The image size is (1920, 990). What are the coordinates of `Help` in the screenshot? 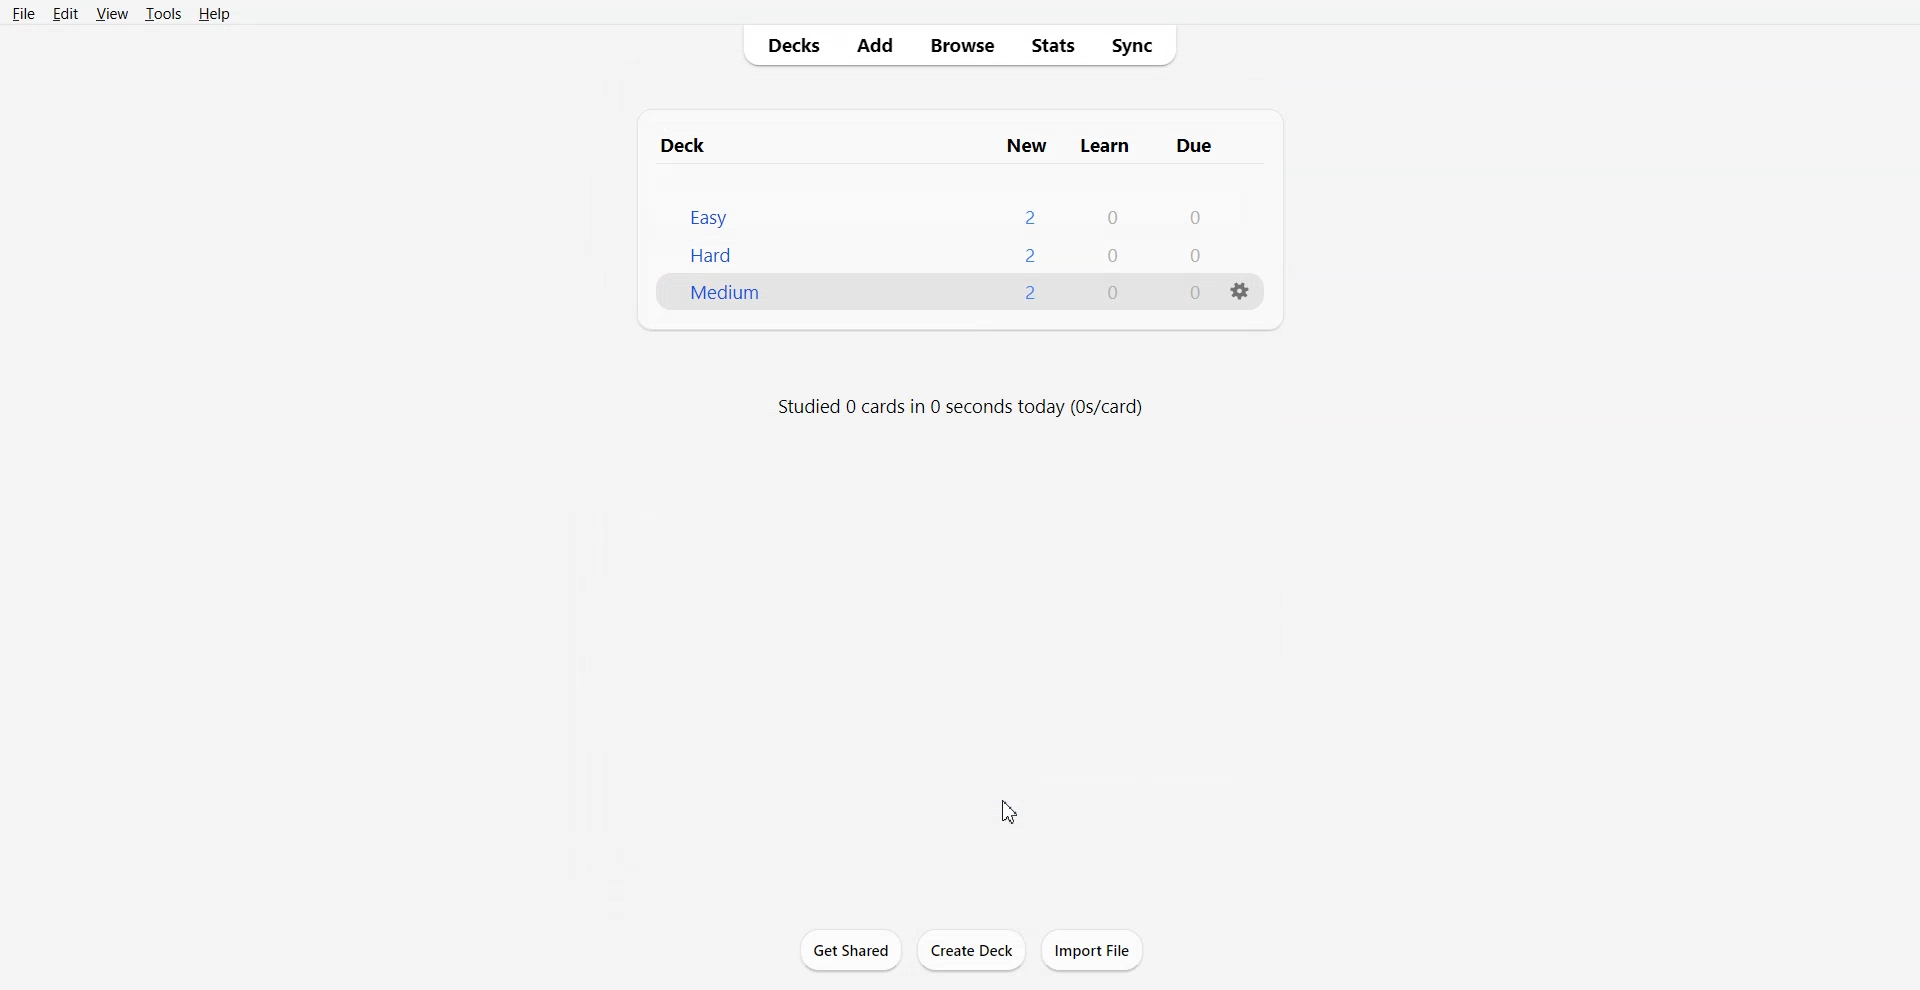 It's located at (216, 14).